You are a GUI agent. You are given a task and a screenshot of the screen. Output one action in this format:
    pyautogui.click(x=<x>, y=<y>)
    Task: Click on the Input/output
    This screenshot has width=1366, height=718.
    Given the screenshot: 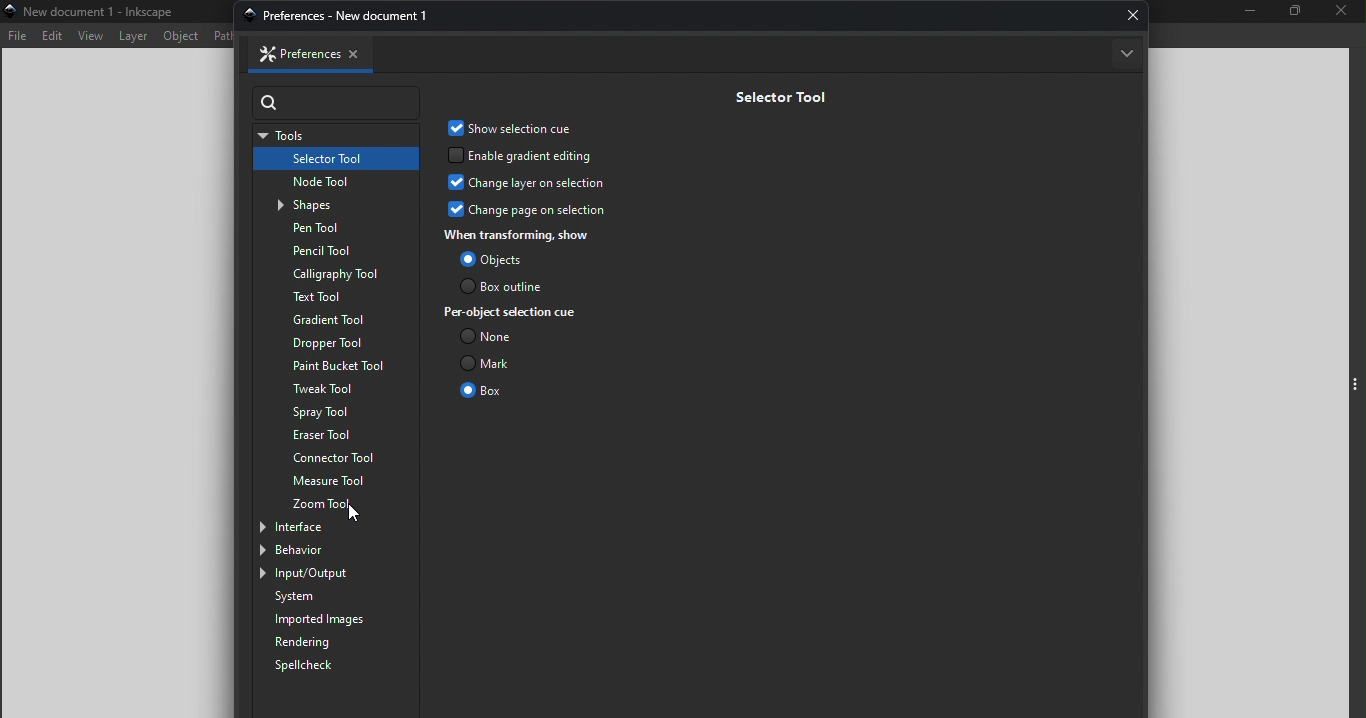 What is the action you would take?
    pyautogui.click(x=317, y=573)
    